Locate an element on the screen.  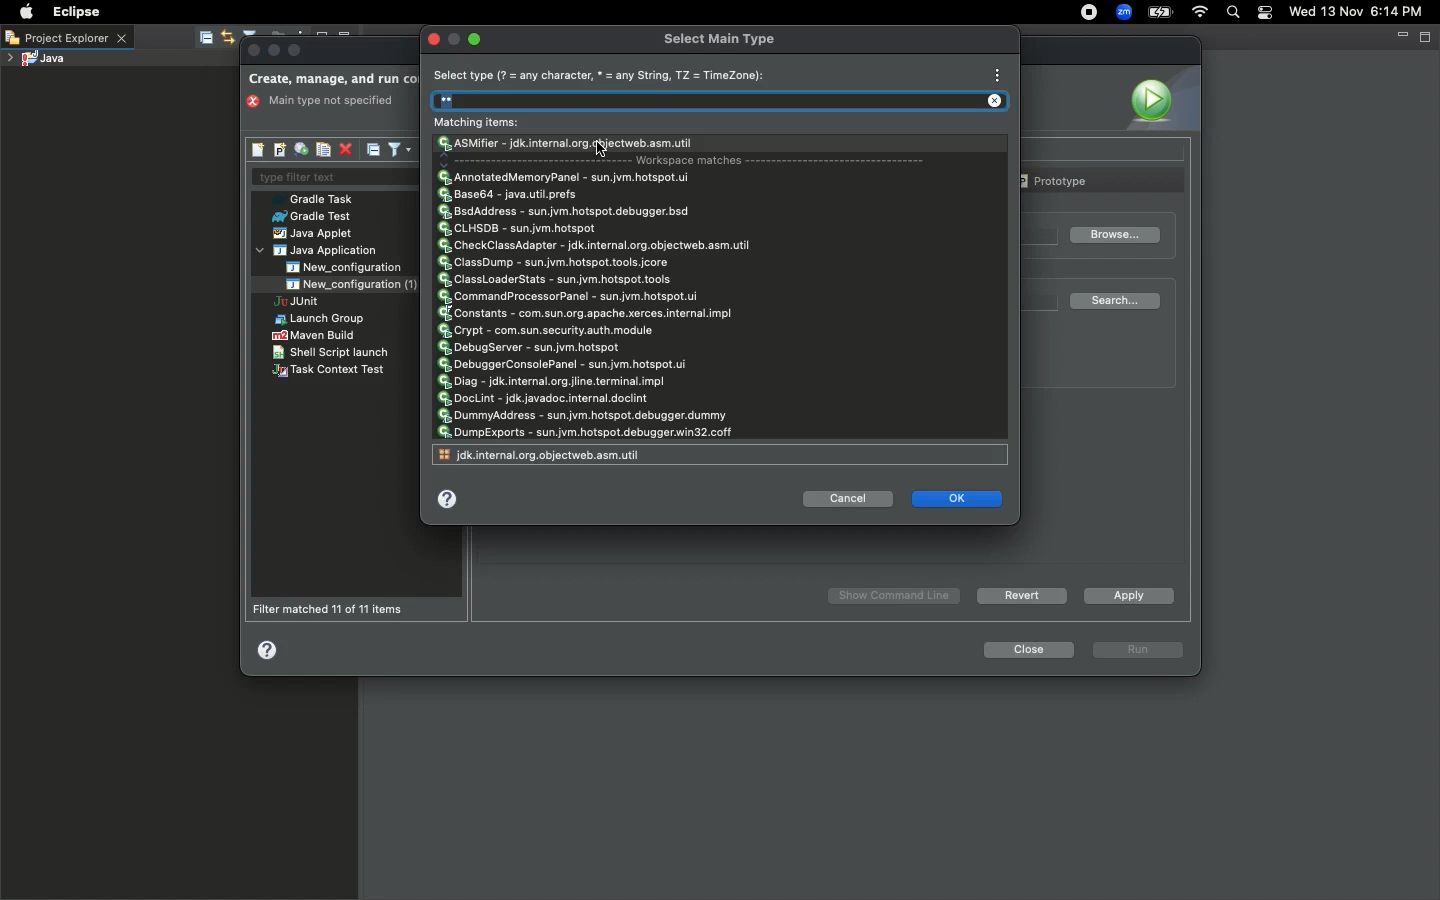
Delete selected launch configurations is located at coordinates (345, 151).